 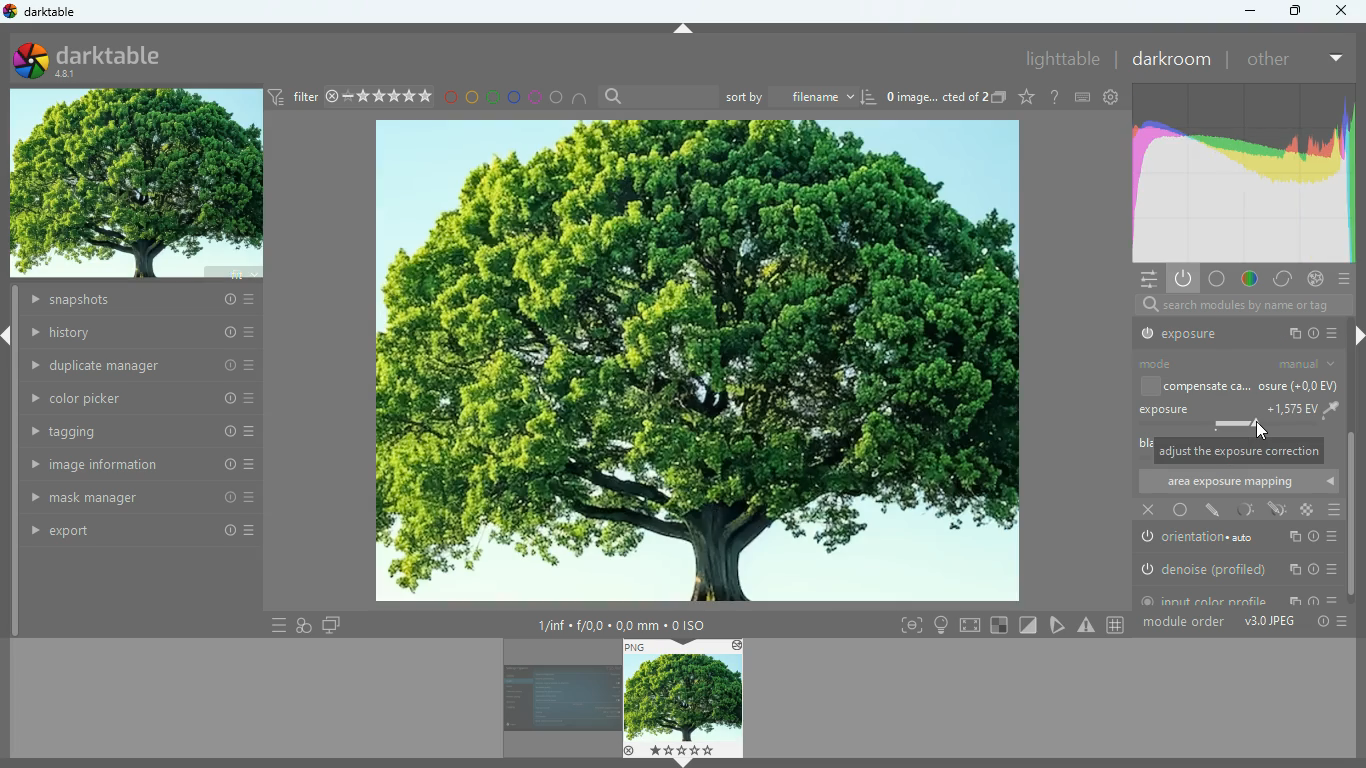 What do you see at coordinates (141, 184) in the screenshot?
I see `image` at bounding box center [141, 184].